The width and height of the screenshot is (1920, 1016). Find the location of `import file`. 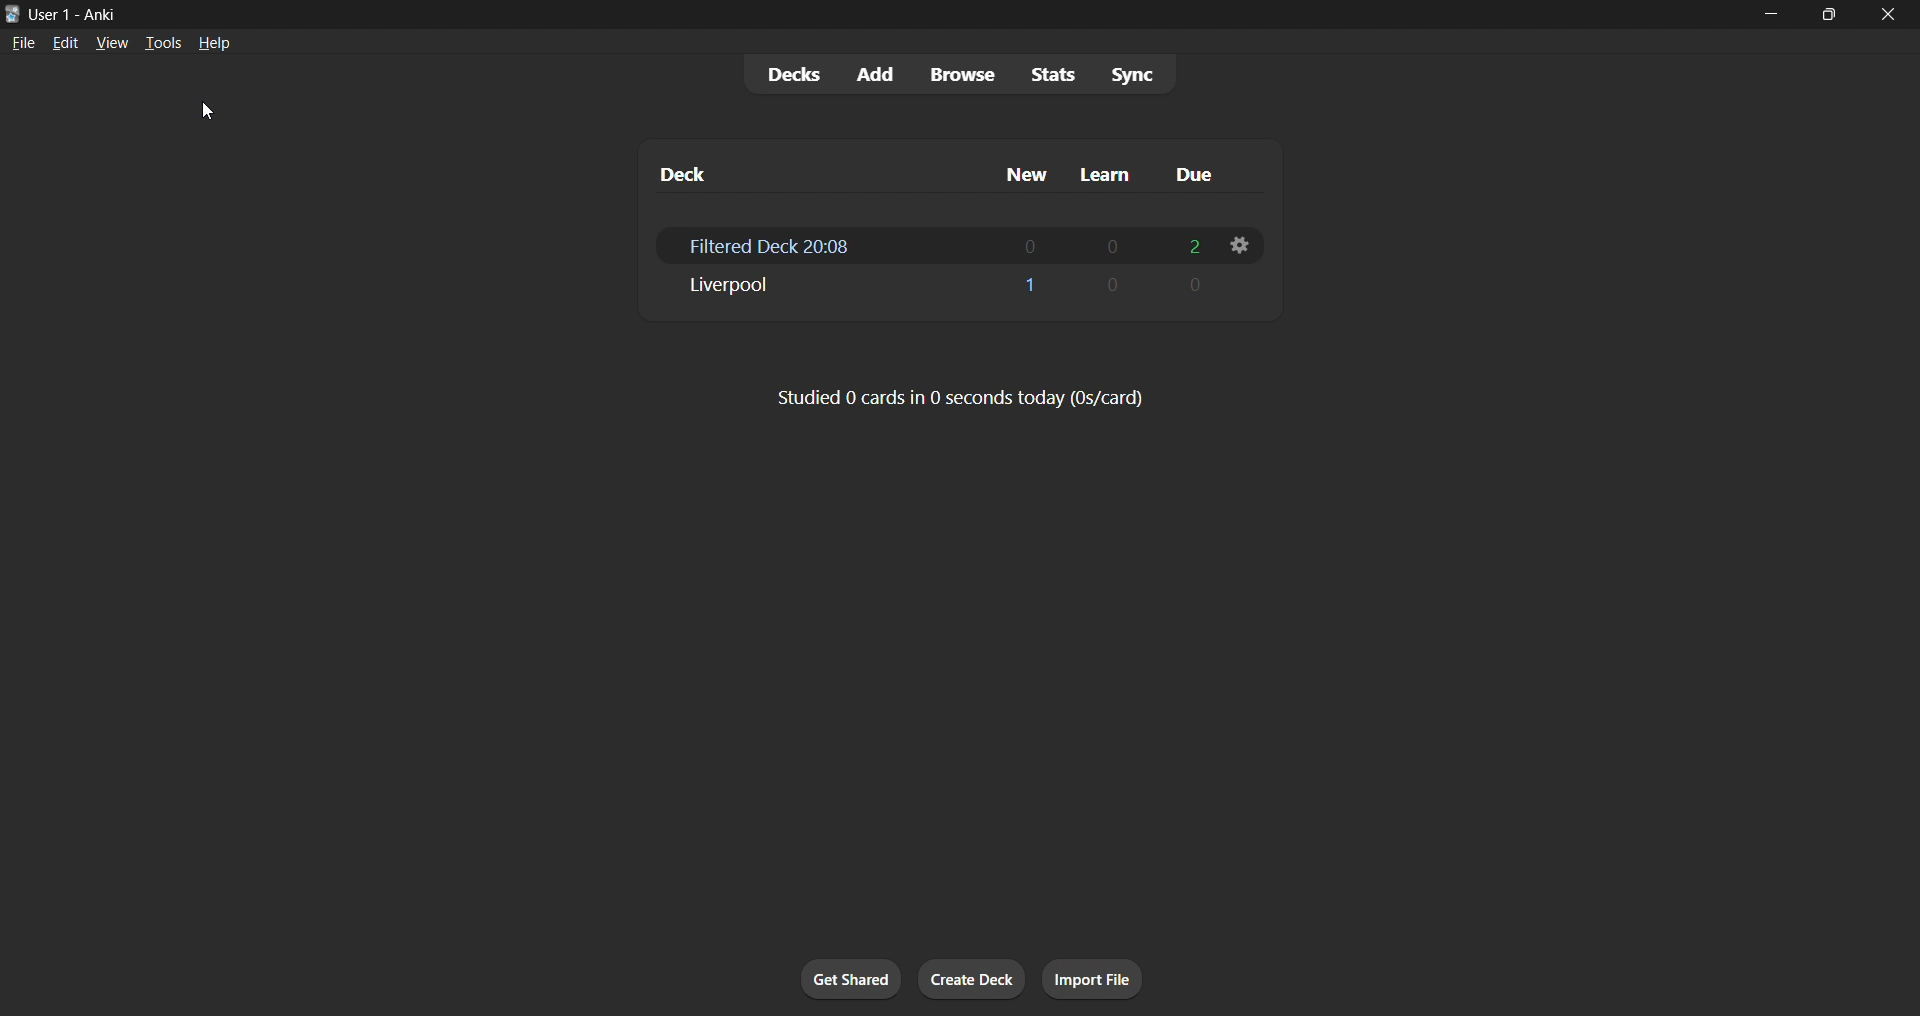

import file is located at coordinates (1093, 978).